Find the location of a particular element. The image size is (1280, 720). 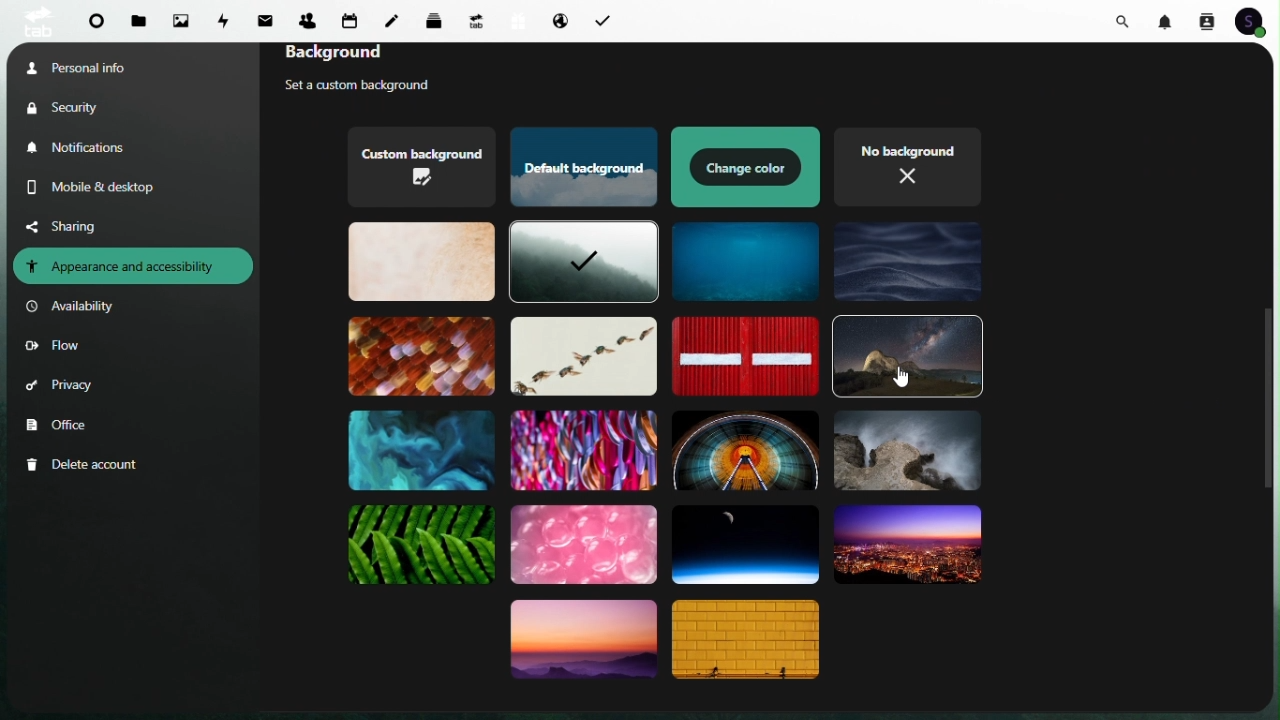

files is located at coordinates (140, 22).